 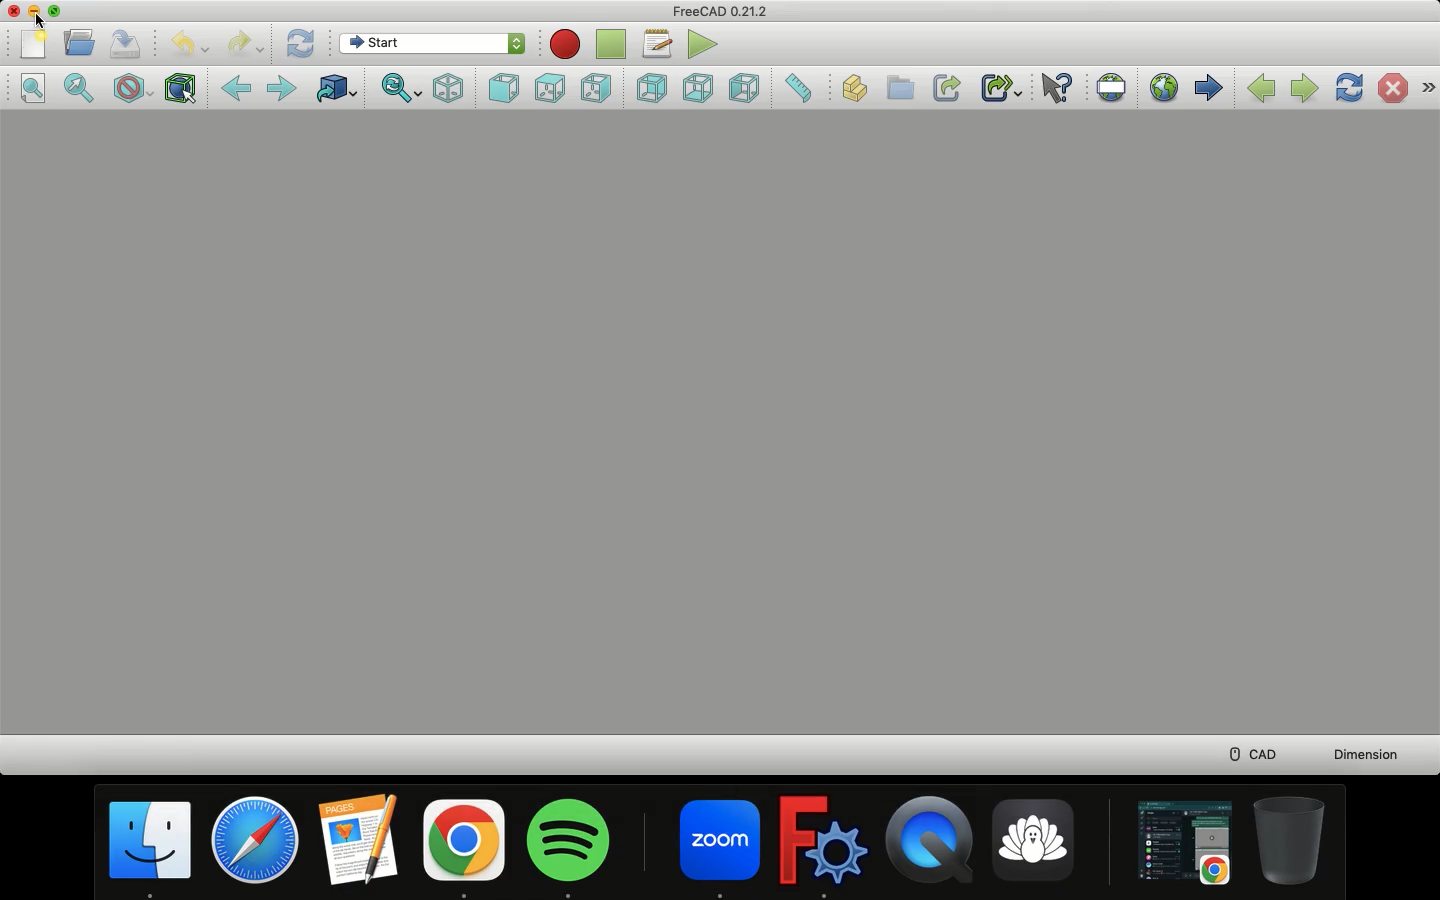 I want to click on Zoom, so click(x=720, y=847).